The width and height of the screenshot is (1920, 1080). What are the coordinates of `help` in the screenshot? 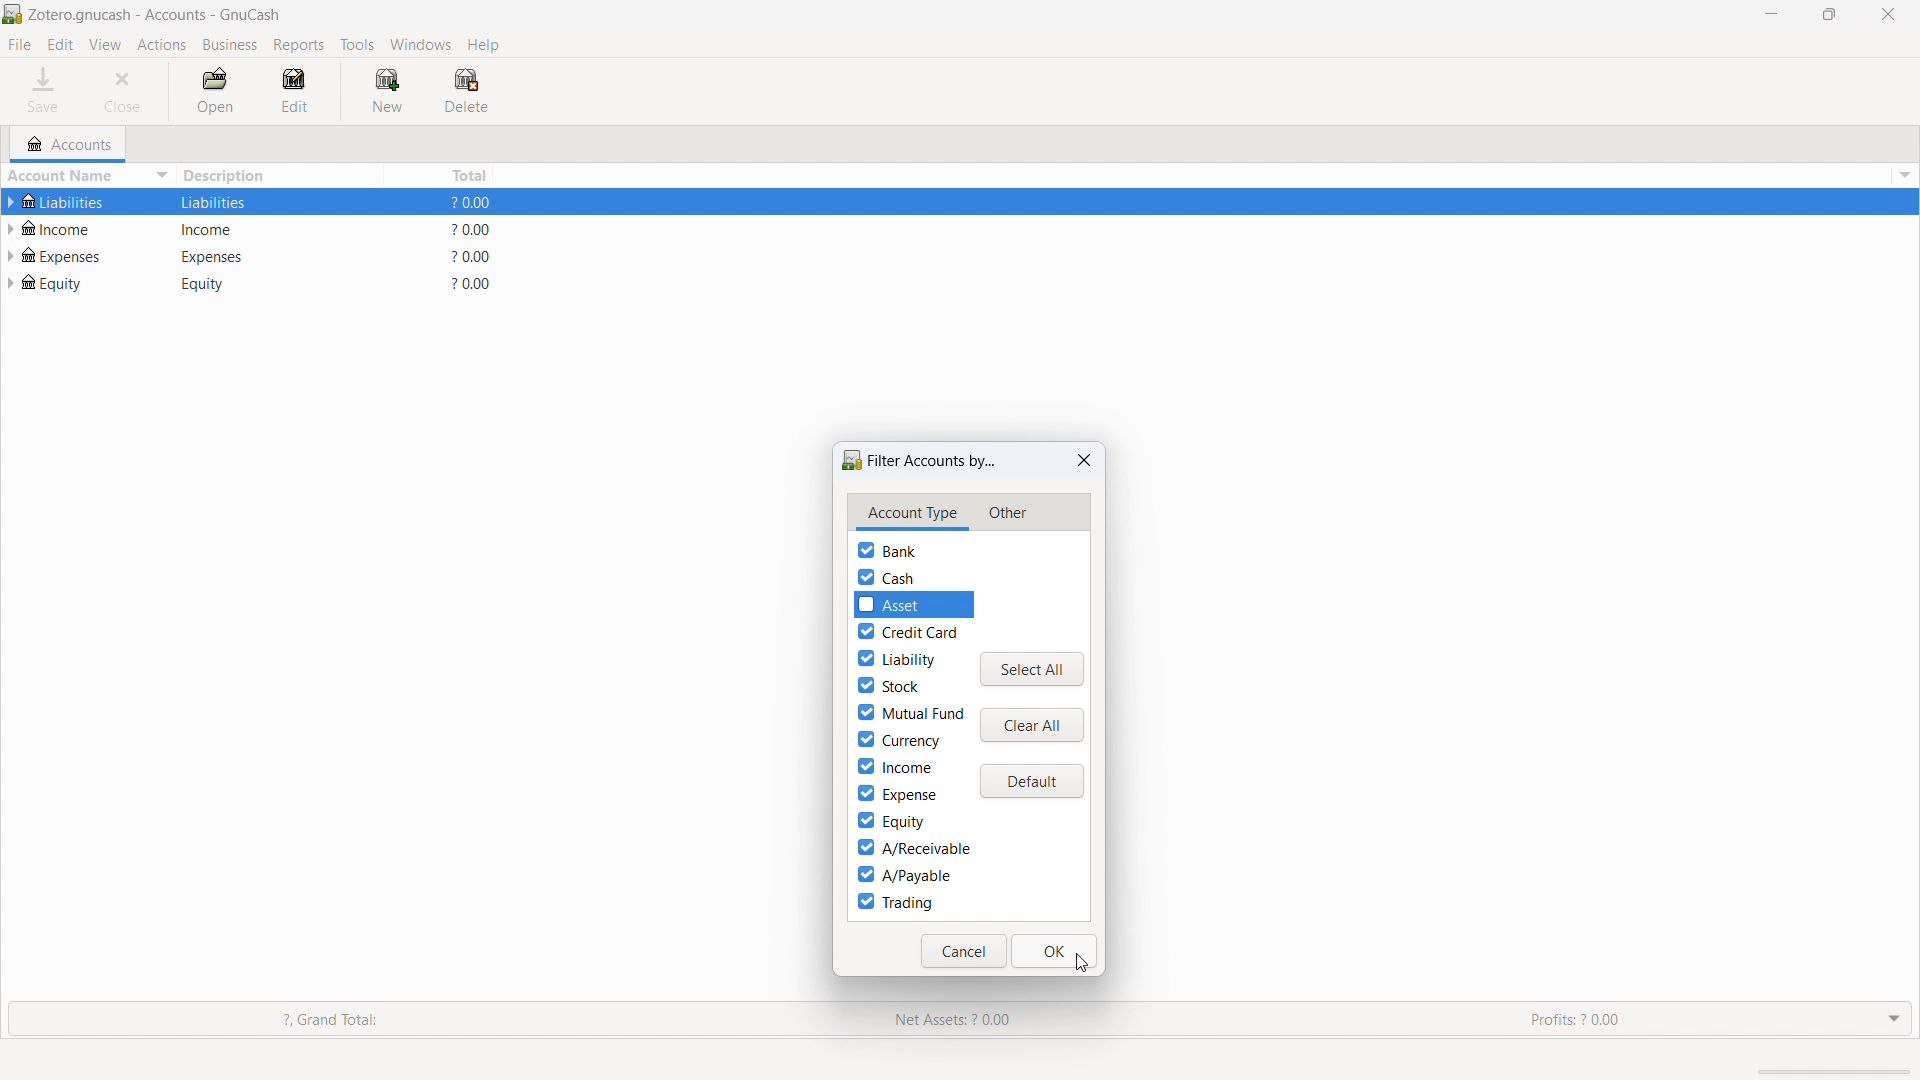 It's located at (483, 44).